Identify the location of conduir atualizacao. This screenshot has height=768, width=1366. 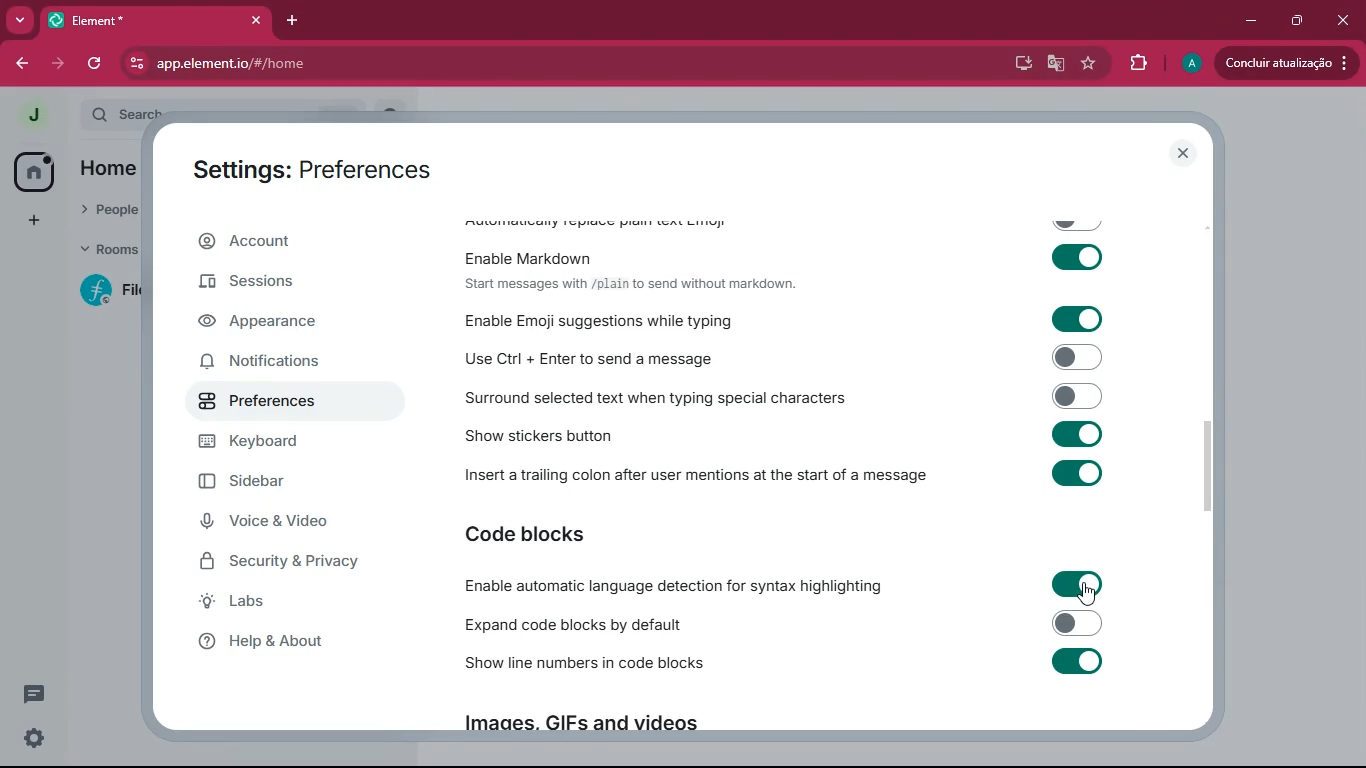
(1285, 63).